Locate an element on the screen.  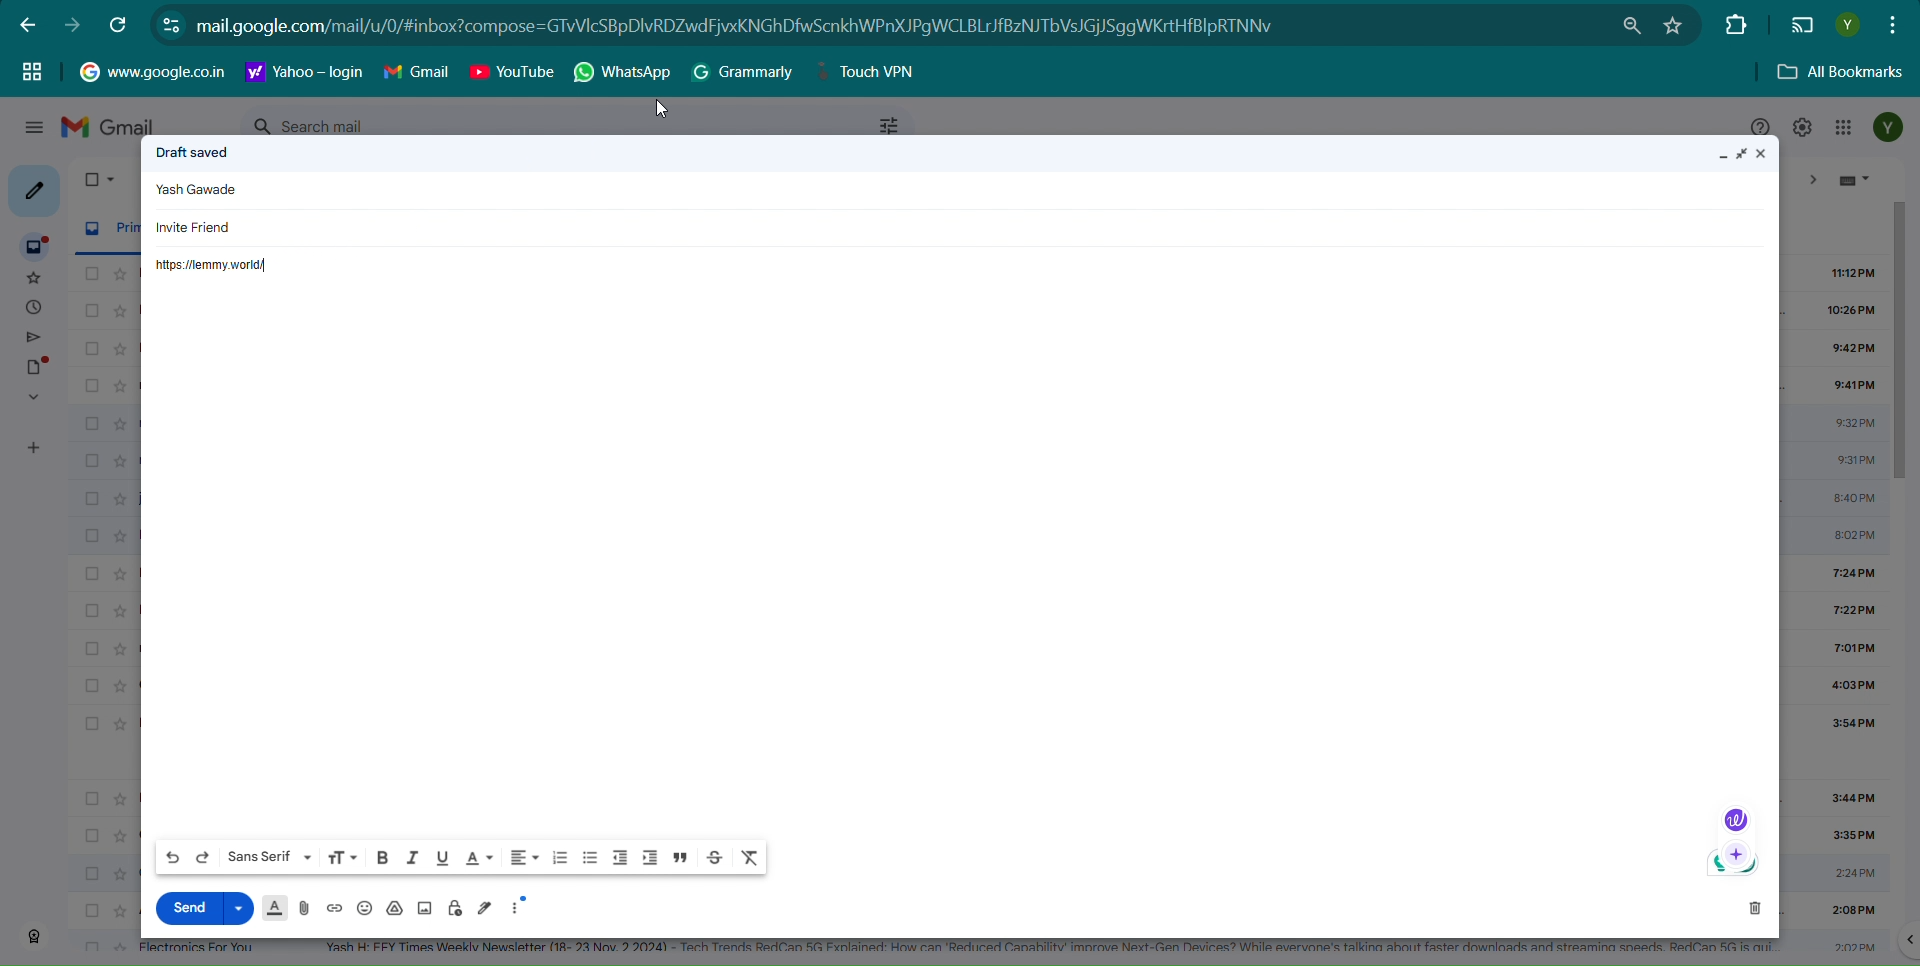
Number List is located at coordinates (560, 858).